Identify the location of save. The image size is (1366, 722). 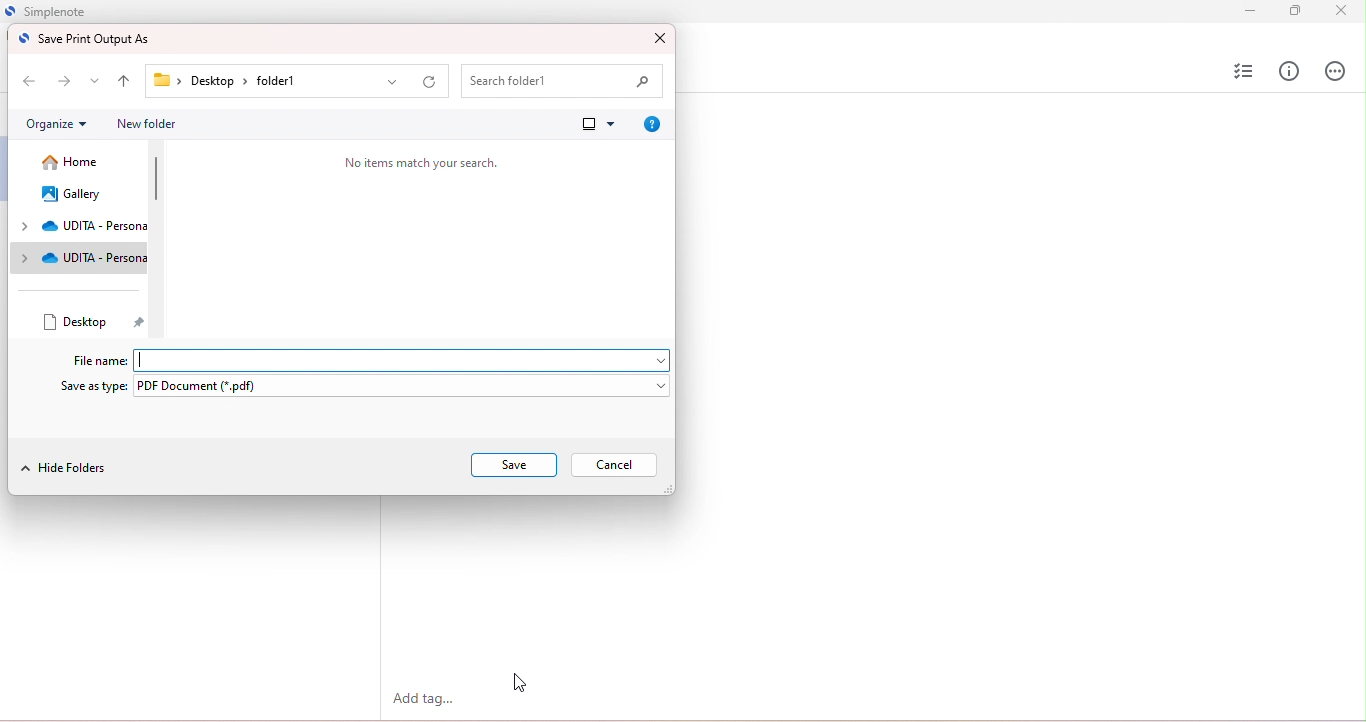
(515, 465).